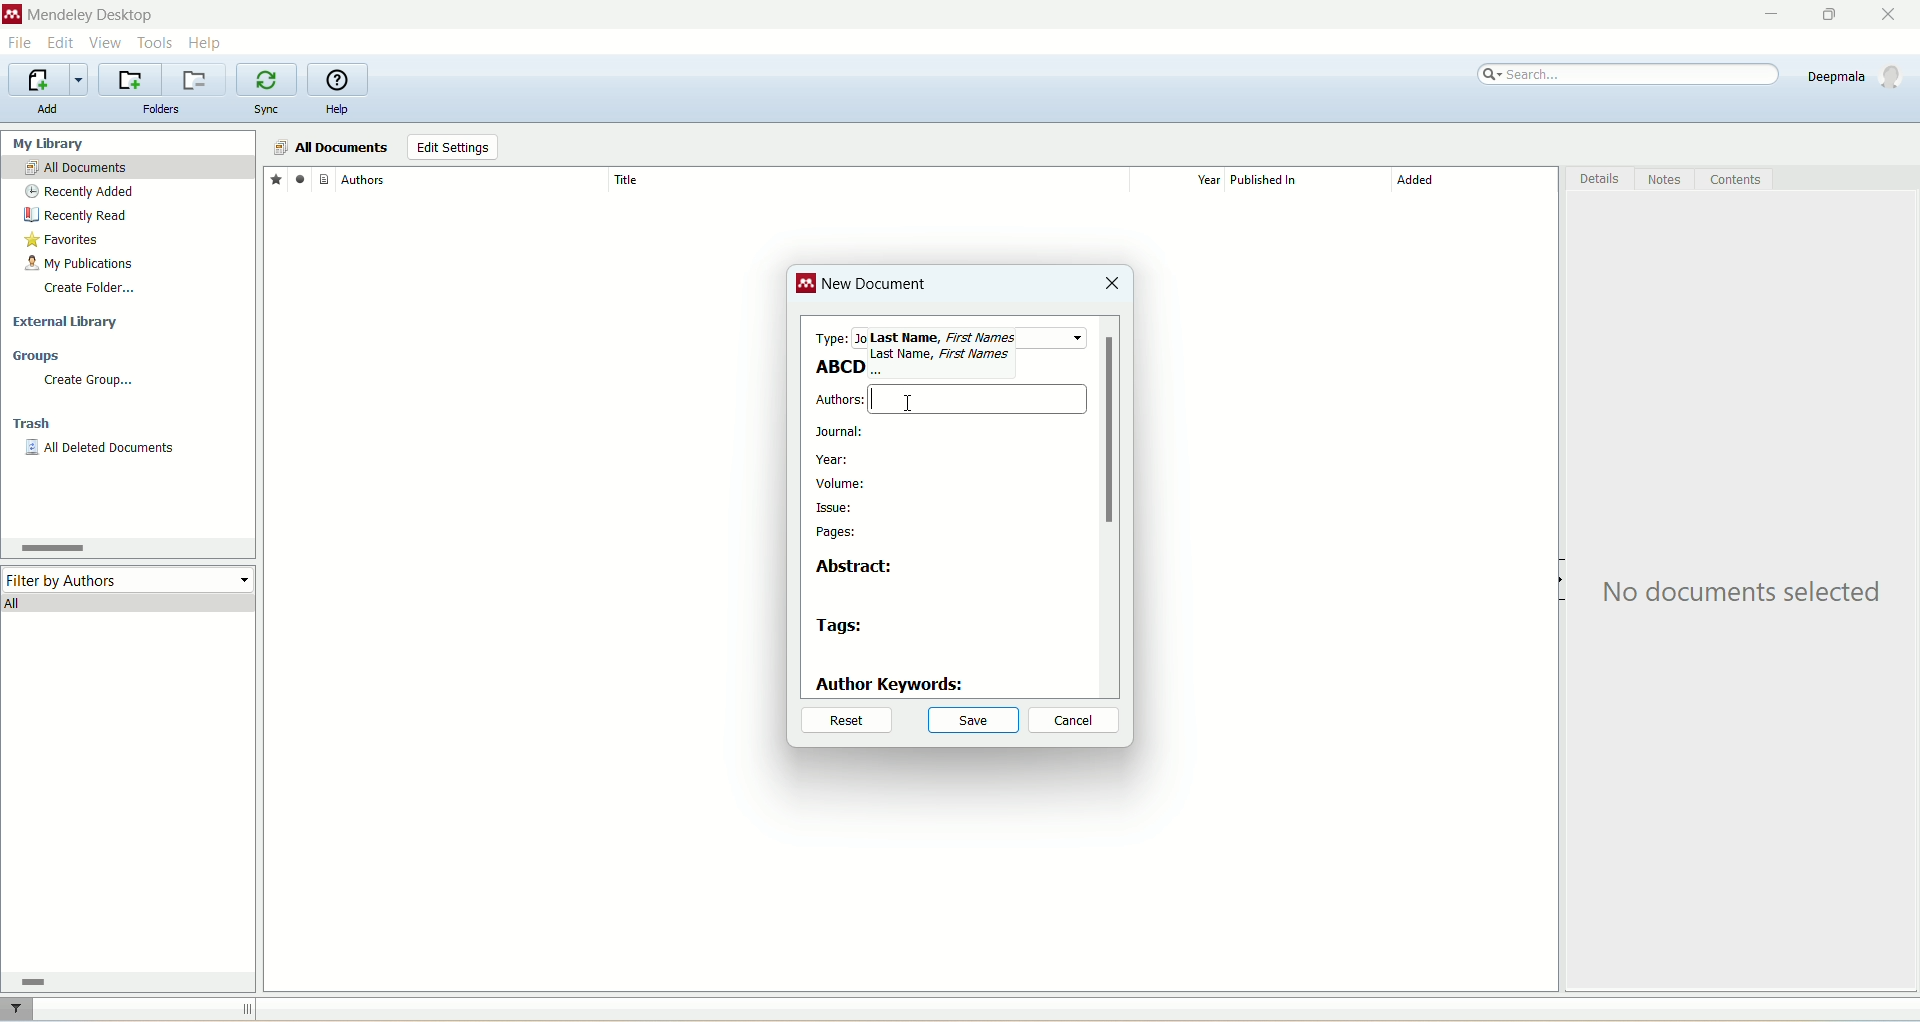 The image size is (1920, 1022). Describe the element at coordinates (839, 533) in the screenshot. I see `pages` at that location.